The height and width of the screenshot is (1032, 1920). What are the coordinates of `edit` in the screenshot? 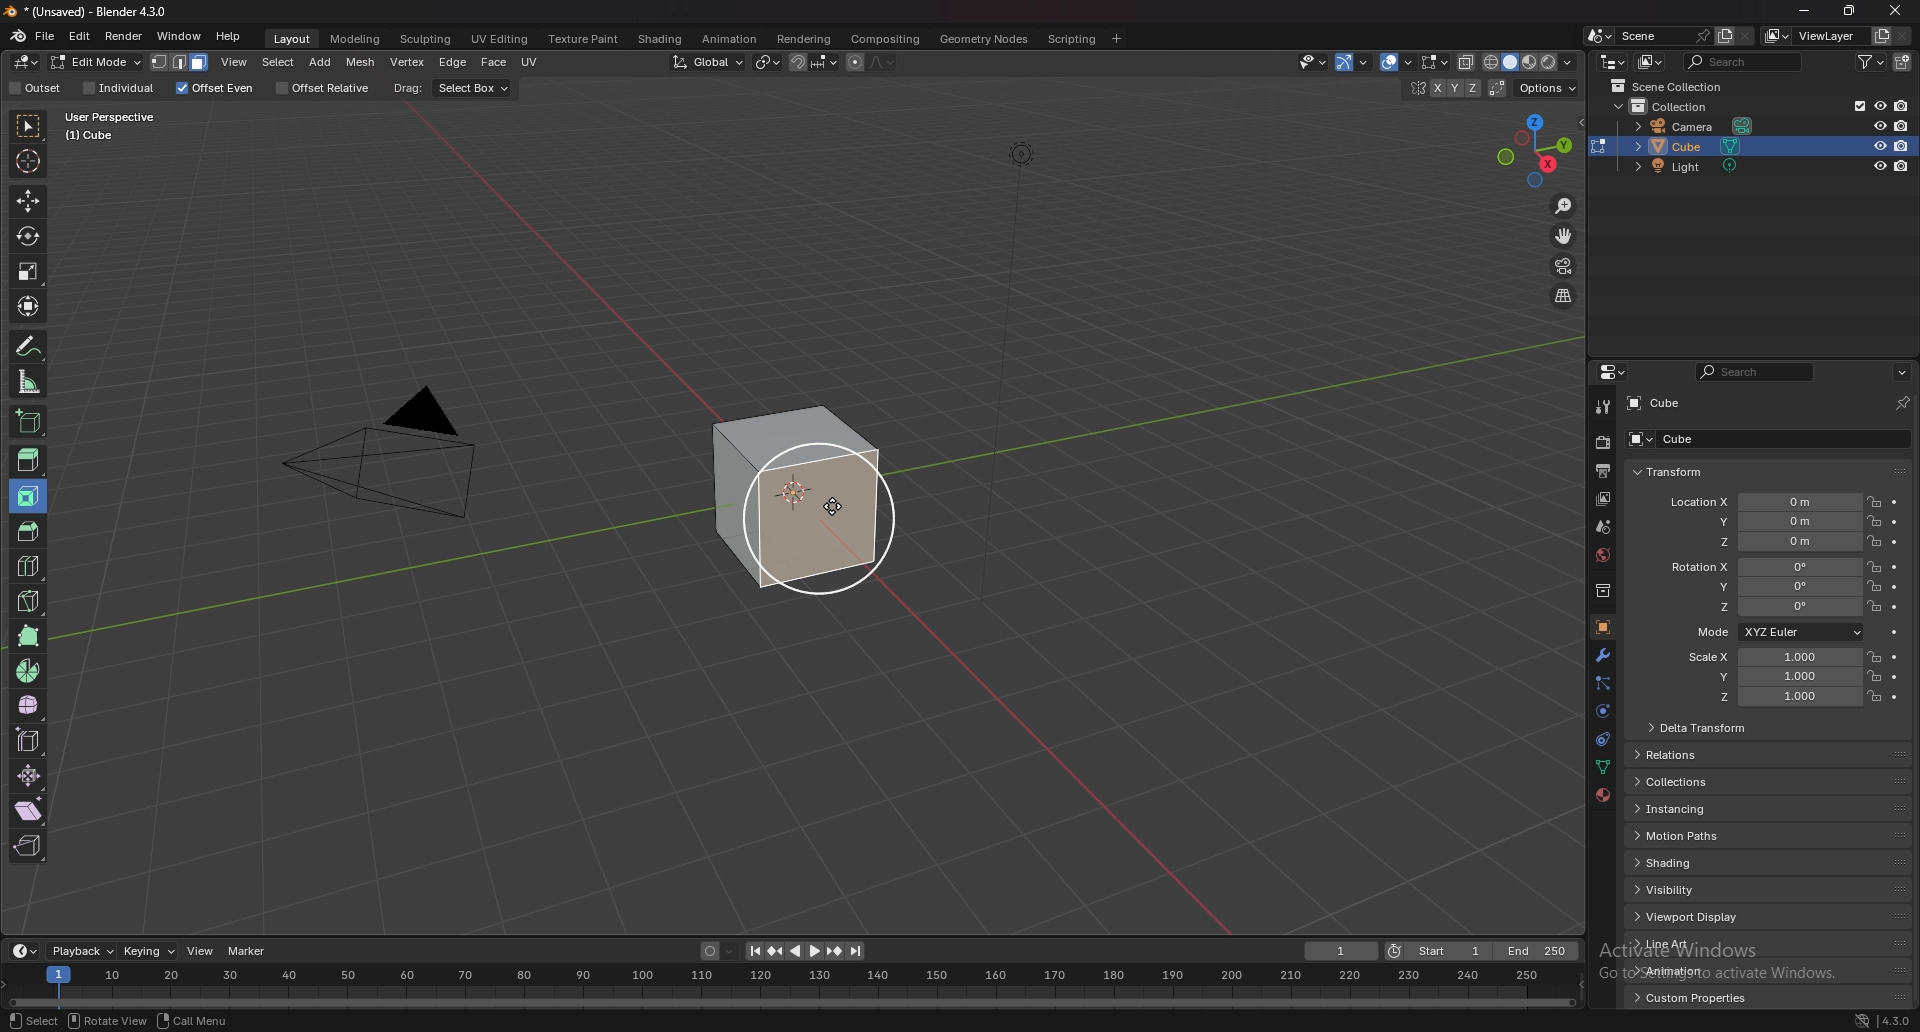 It's located at (81, 36).